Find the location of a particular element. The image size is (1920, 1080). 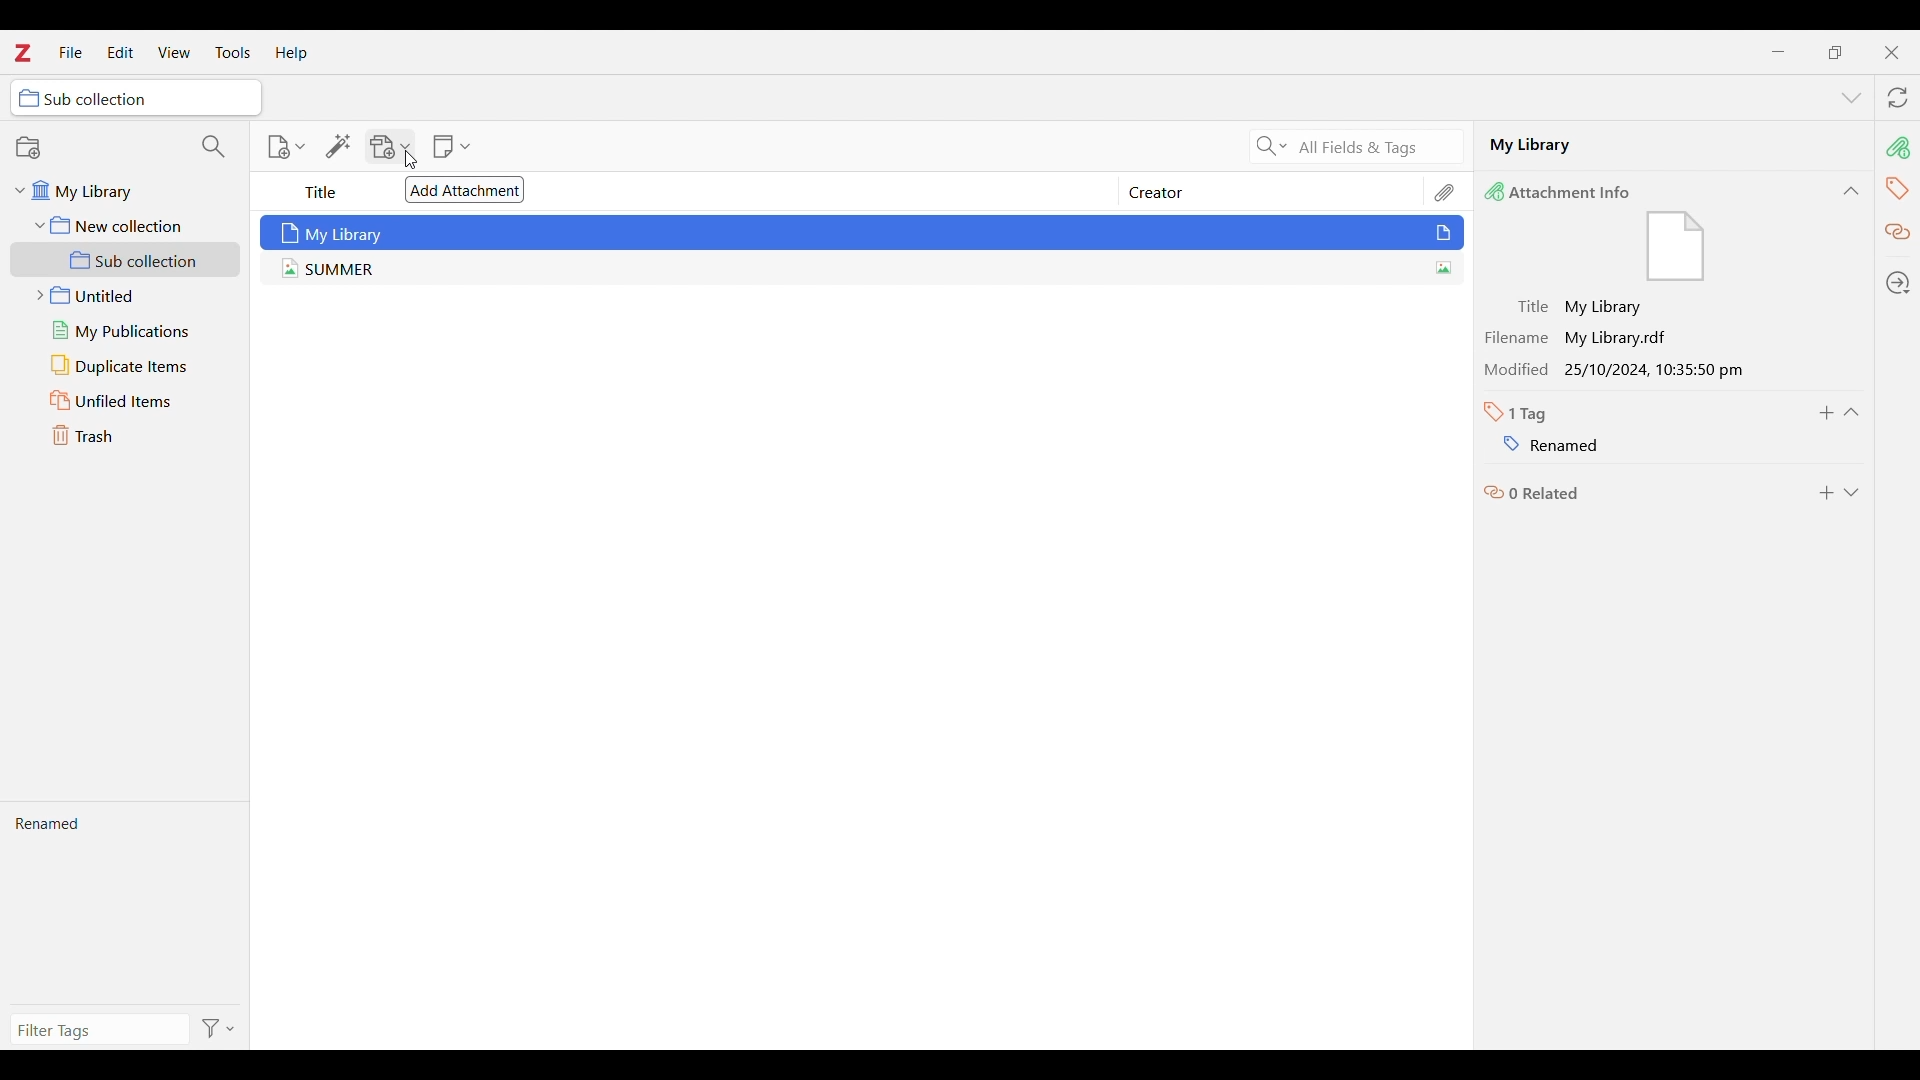

SUMMER is located at coordinates (848, 271).